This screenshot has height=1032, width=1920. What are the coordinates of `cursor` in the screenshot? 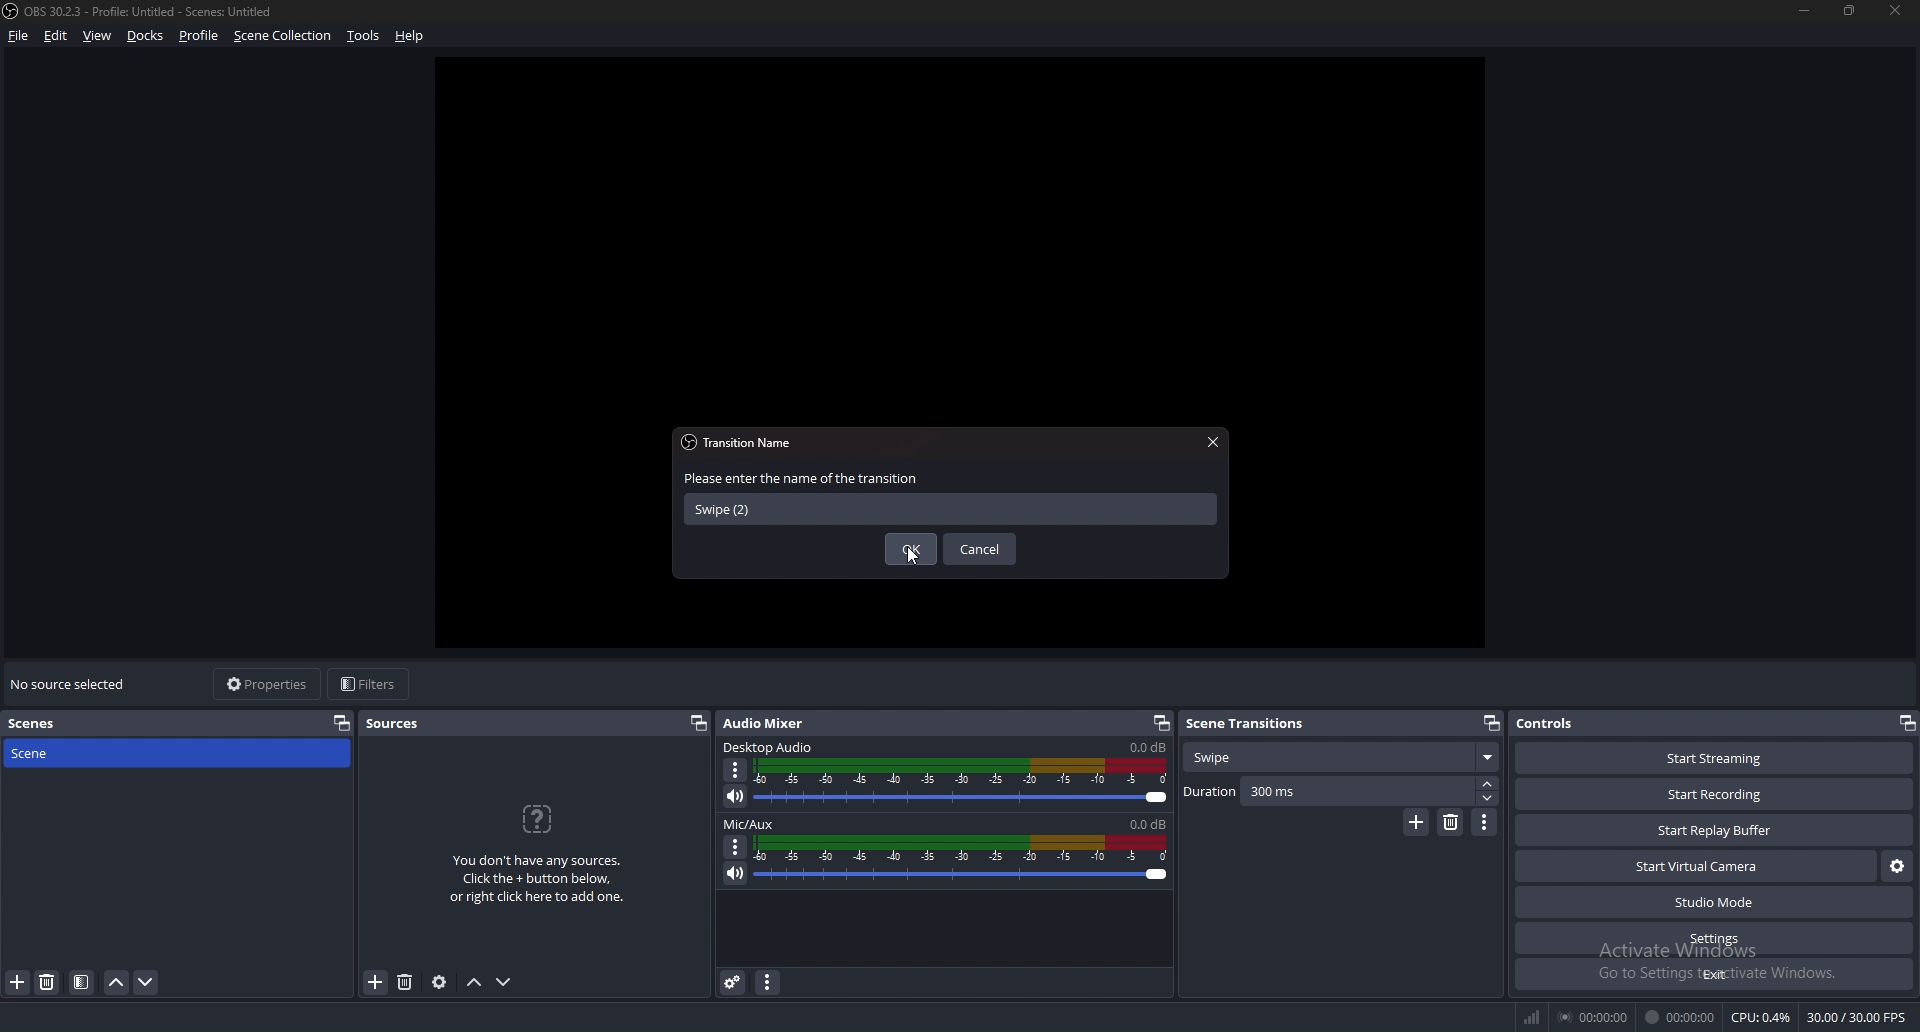 It's located at (909, 555).